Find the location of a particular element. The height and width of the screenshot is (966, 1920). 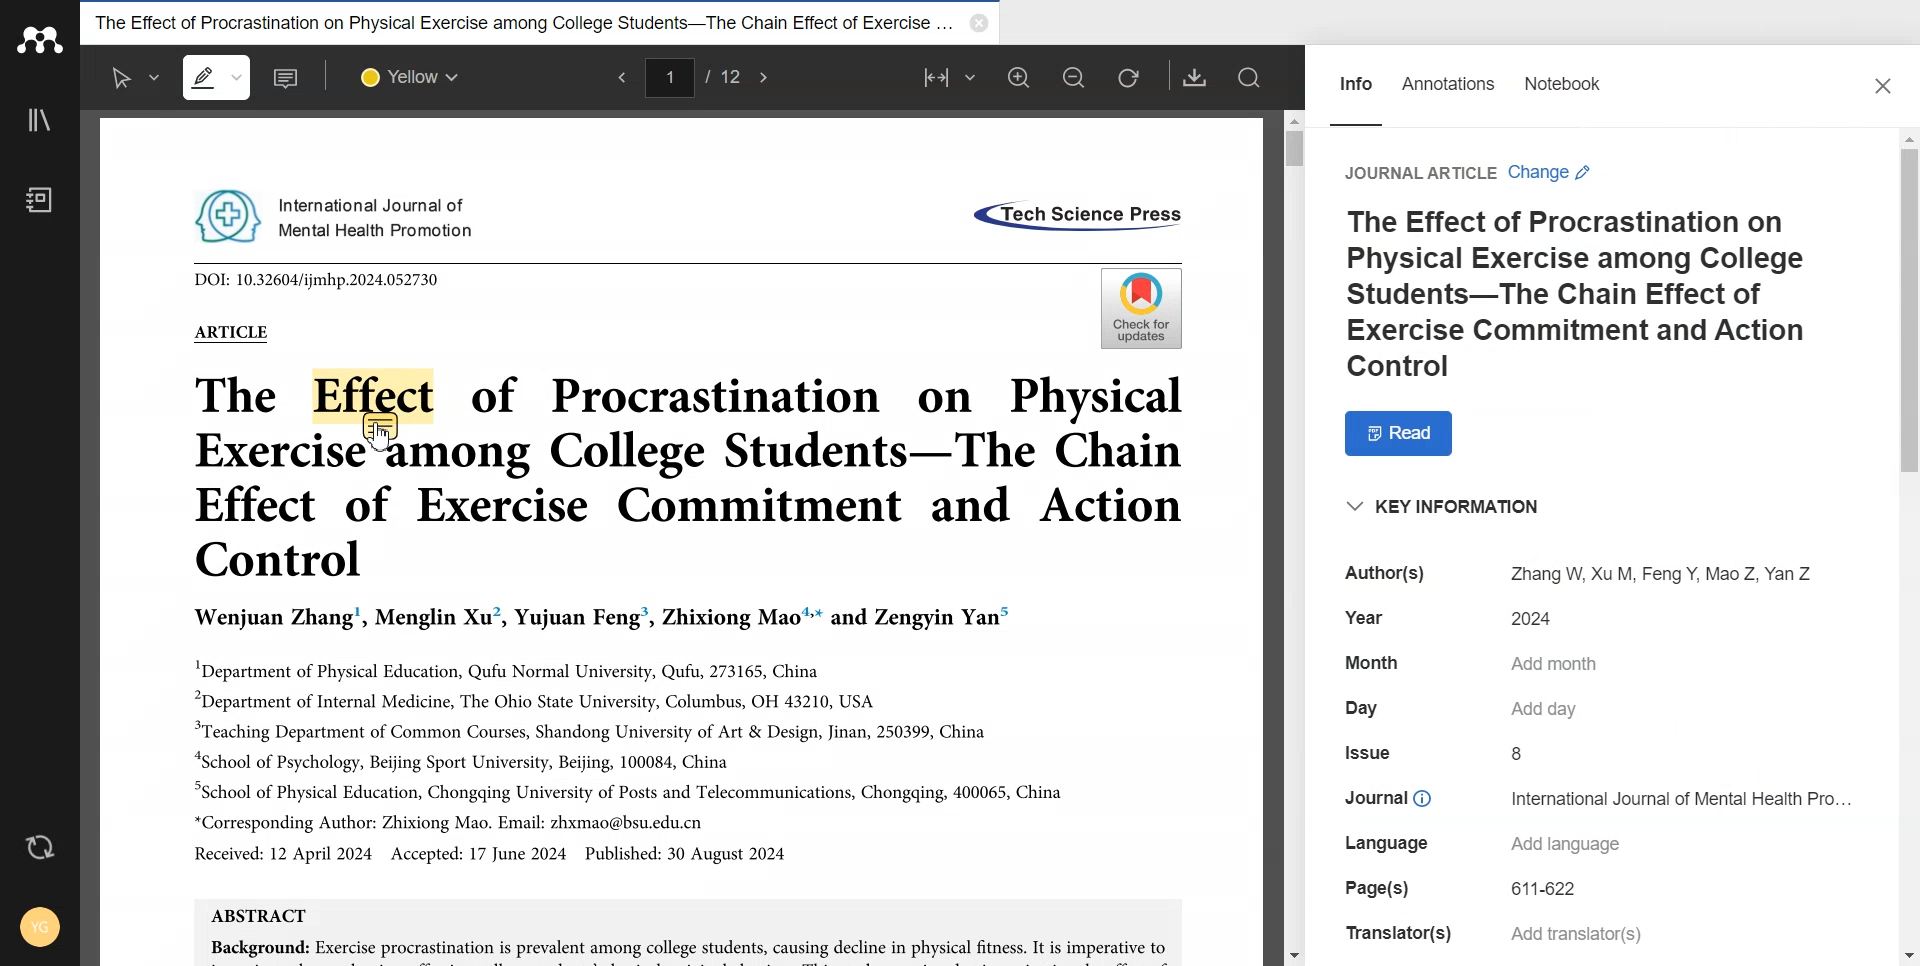

Highlight text is located at coordinates (218, 77).